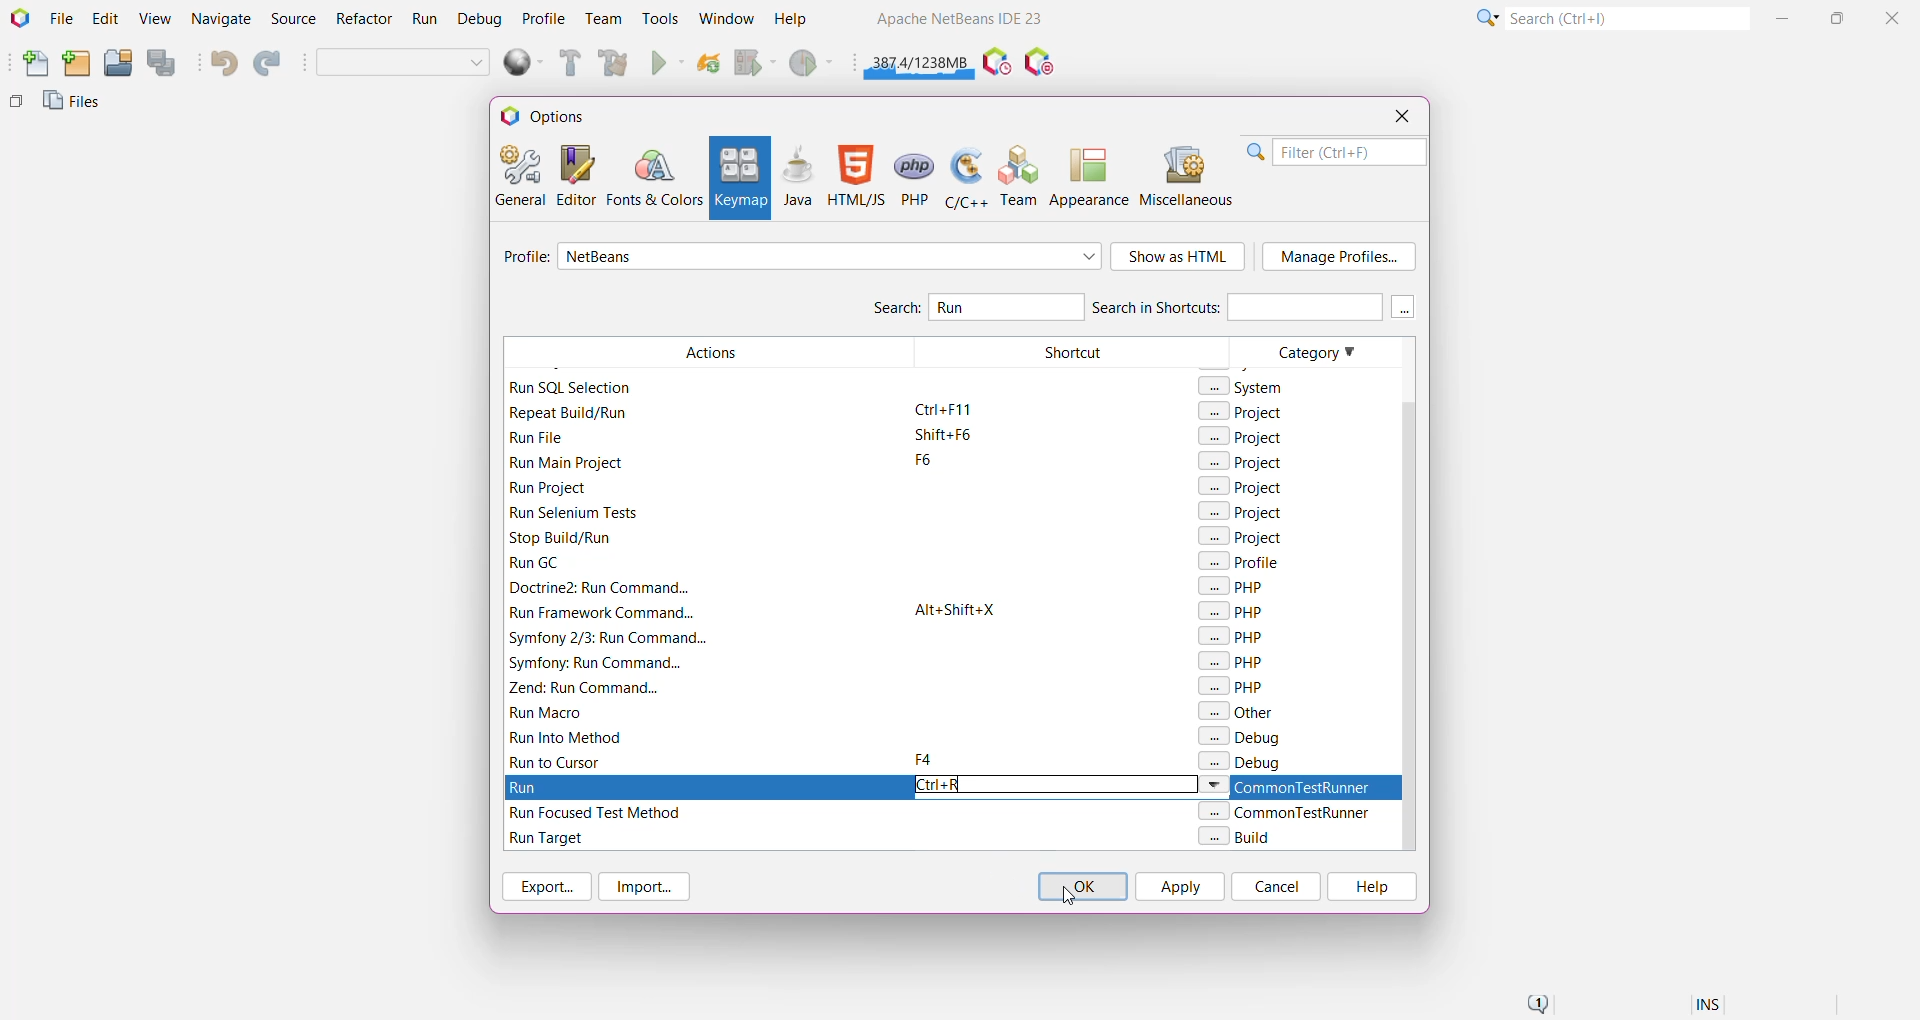 The image size is (1920, 1020). What do you see at coordinates (75, 106) in the screenshot?
I see `Files` at bounding box center [75, 106].